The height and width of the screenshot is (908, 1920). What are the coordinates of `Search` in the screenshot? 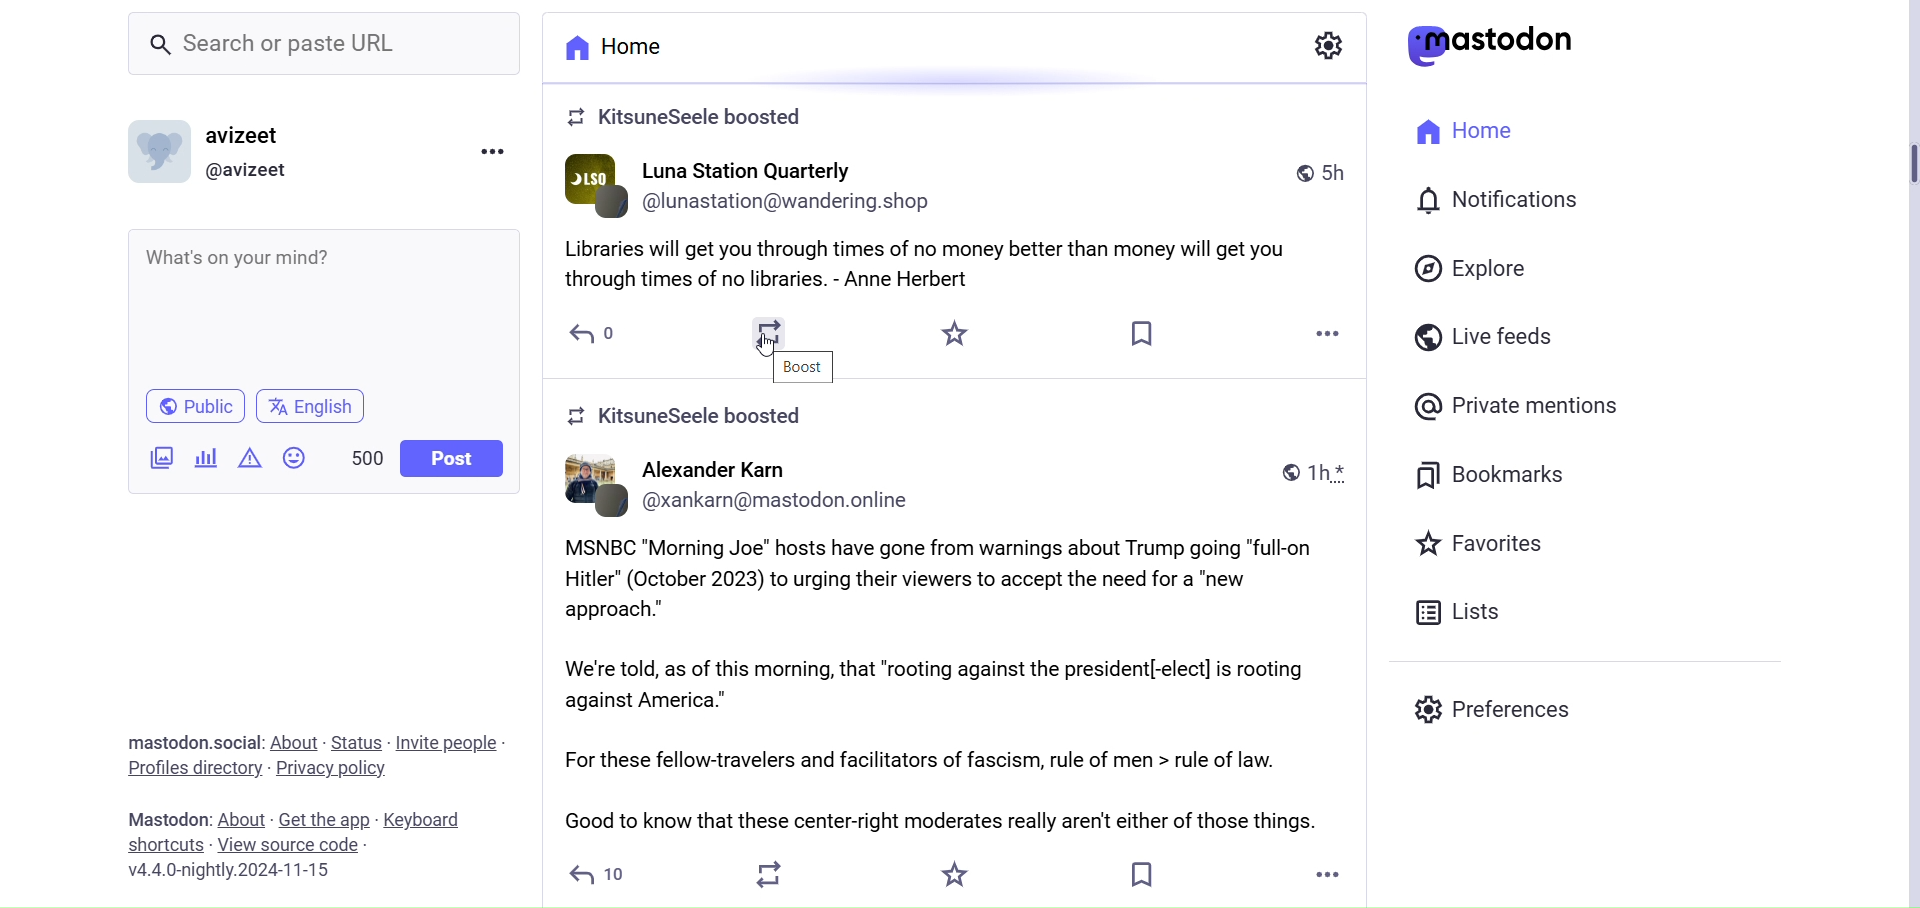 It's located at (325, 45).